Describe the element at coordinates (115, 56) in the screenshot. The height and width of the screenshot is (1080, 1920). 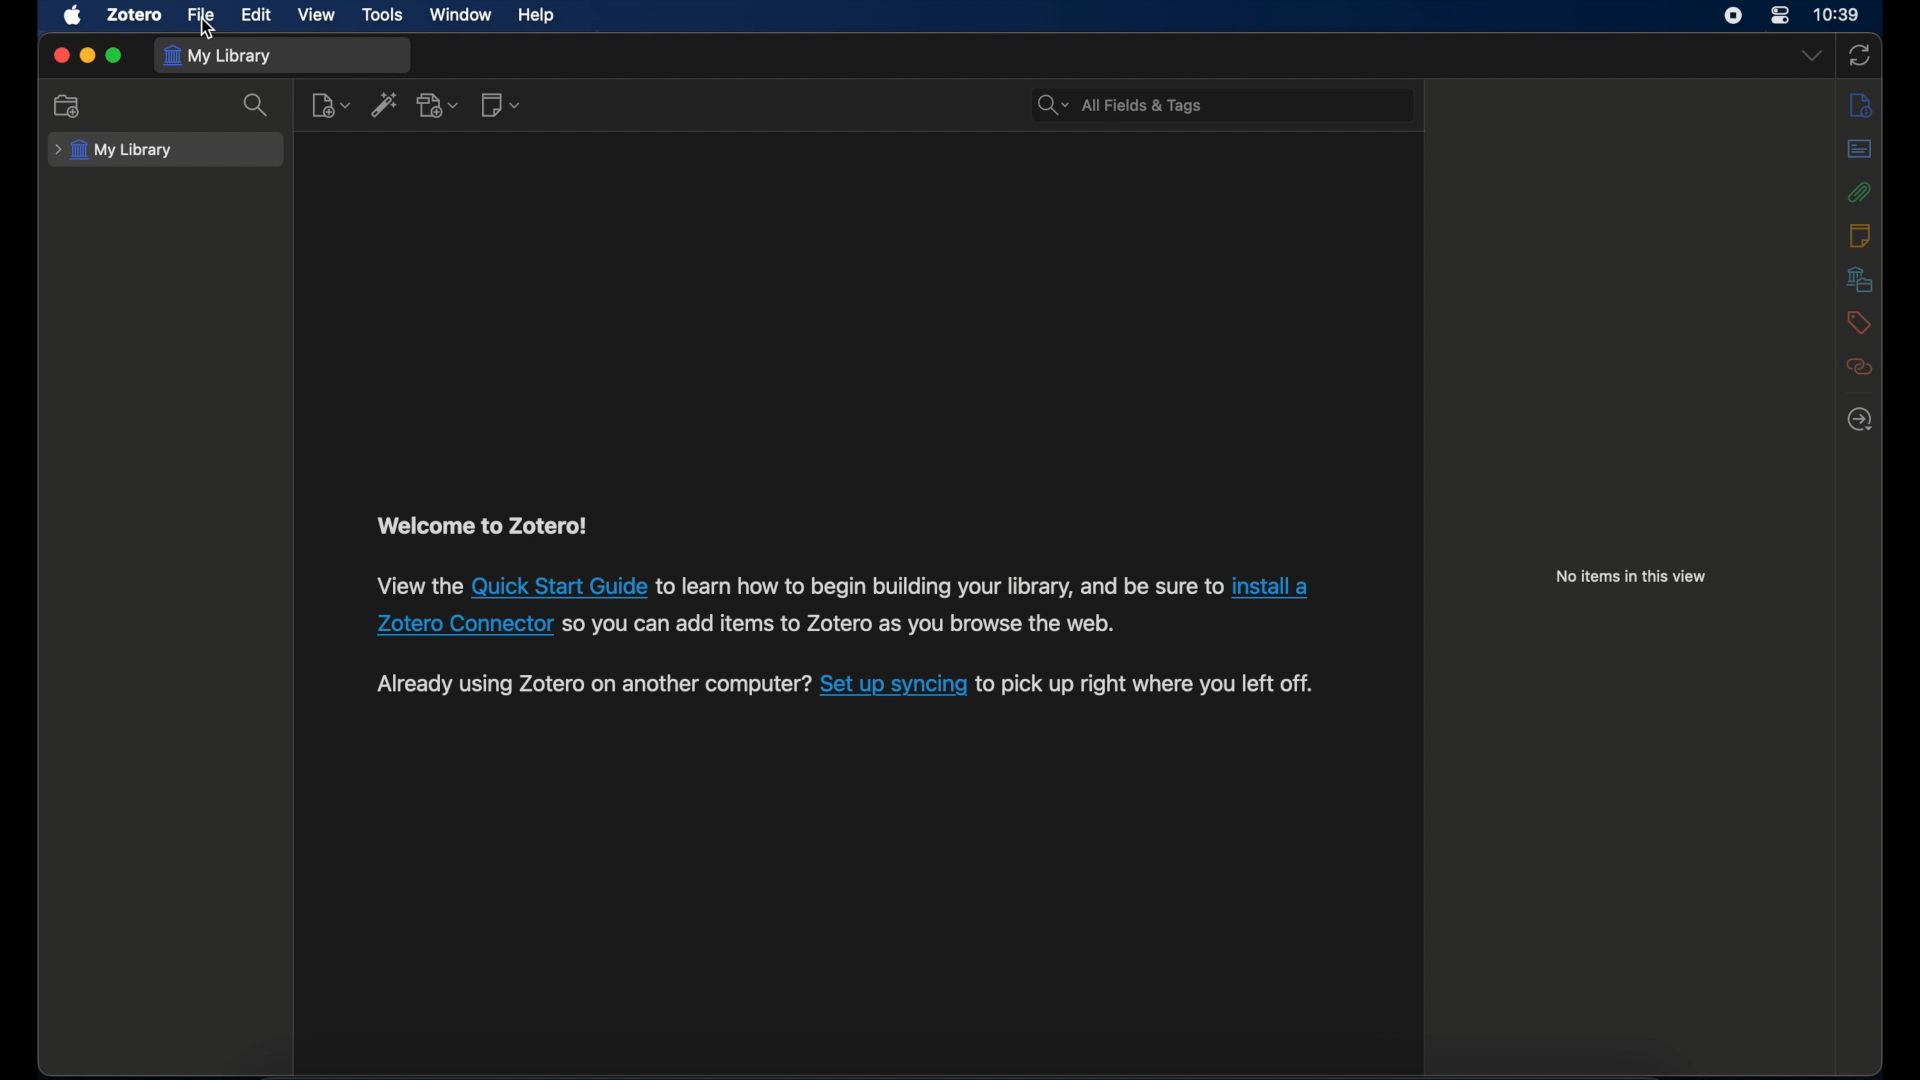
I see `maximize` at that location.